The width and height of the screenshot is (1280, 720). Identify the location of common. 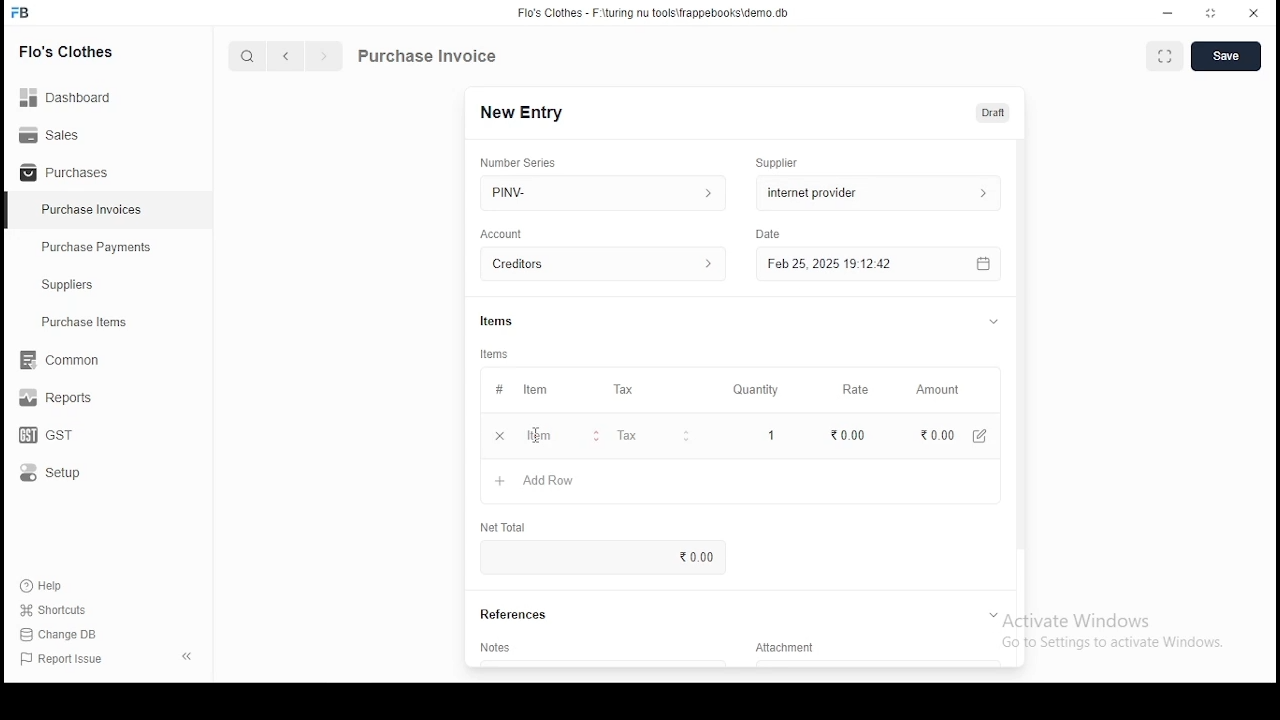
(65, 360).